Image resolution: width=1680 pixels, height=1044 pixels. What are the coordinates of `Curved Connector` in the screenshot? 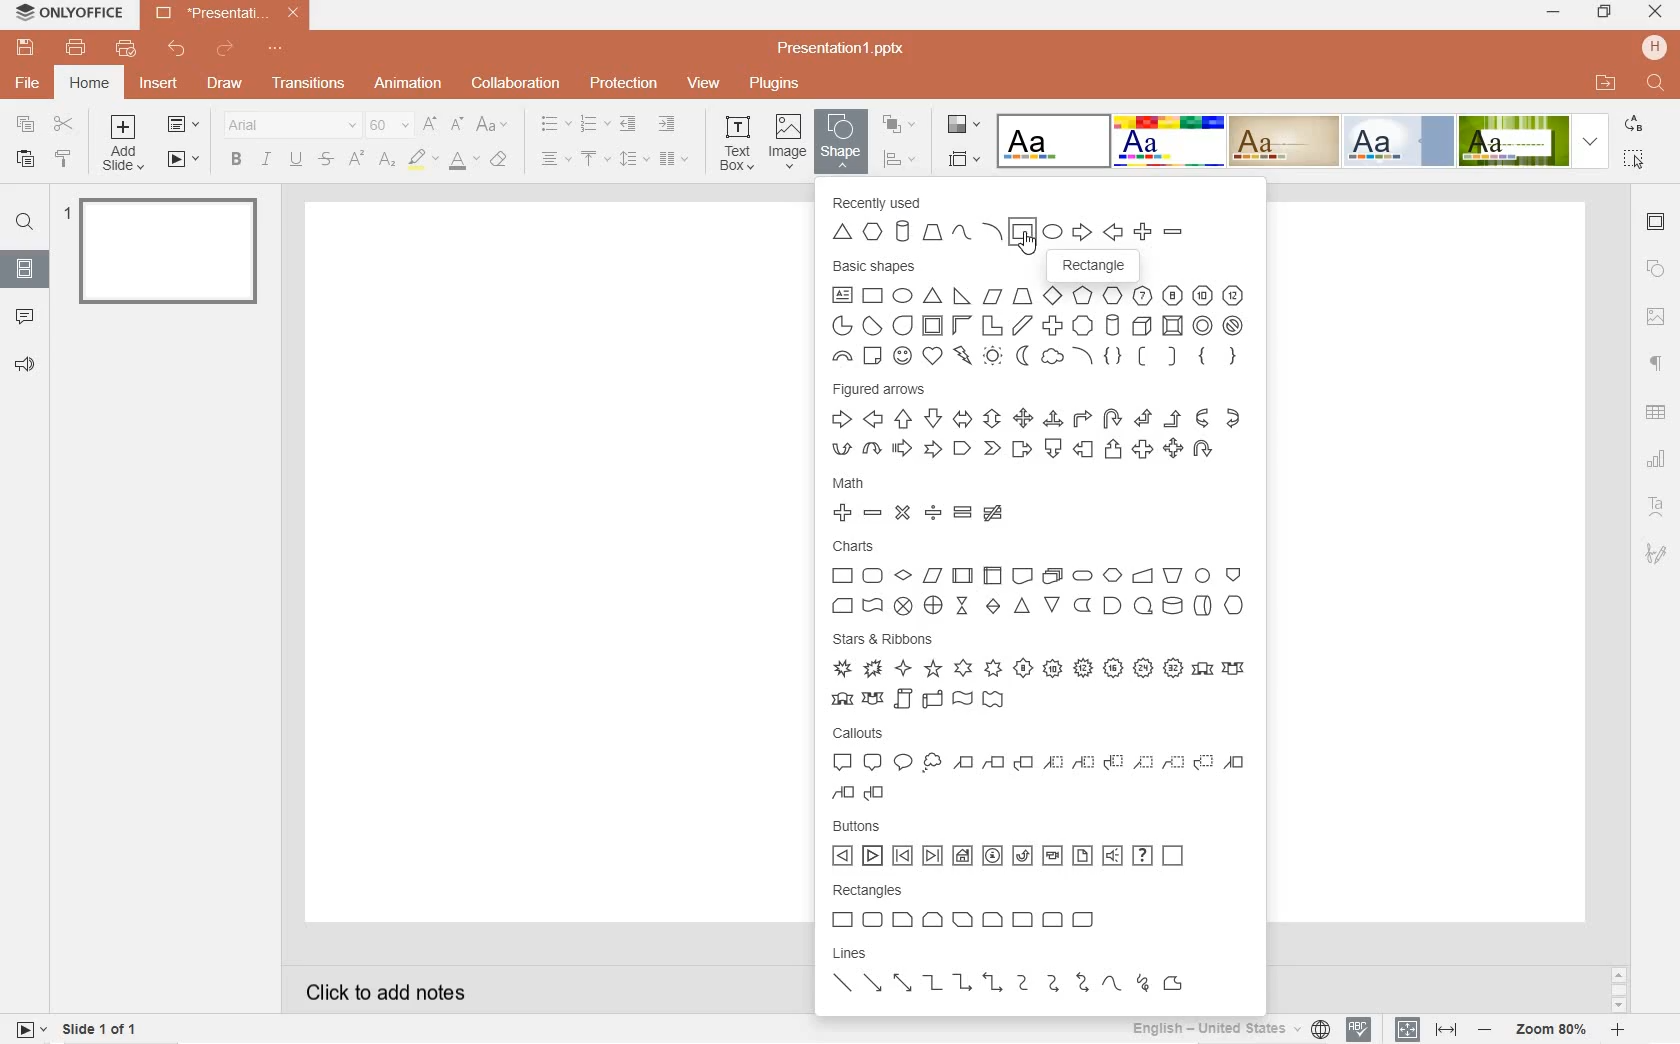 It's located at (1025, 985).